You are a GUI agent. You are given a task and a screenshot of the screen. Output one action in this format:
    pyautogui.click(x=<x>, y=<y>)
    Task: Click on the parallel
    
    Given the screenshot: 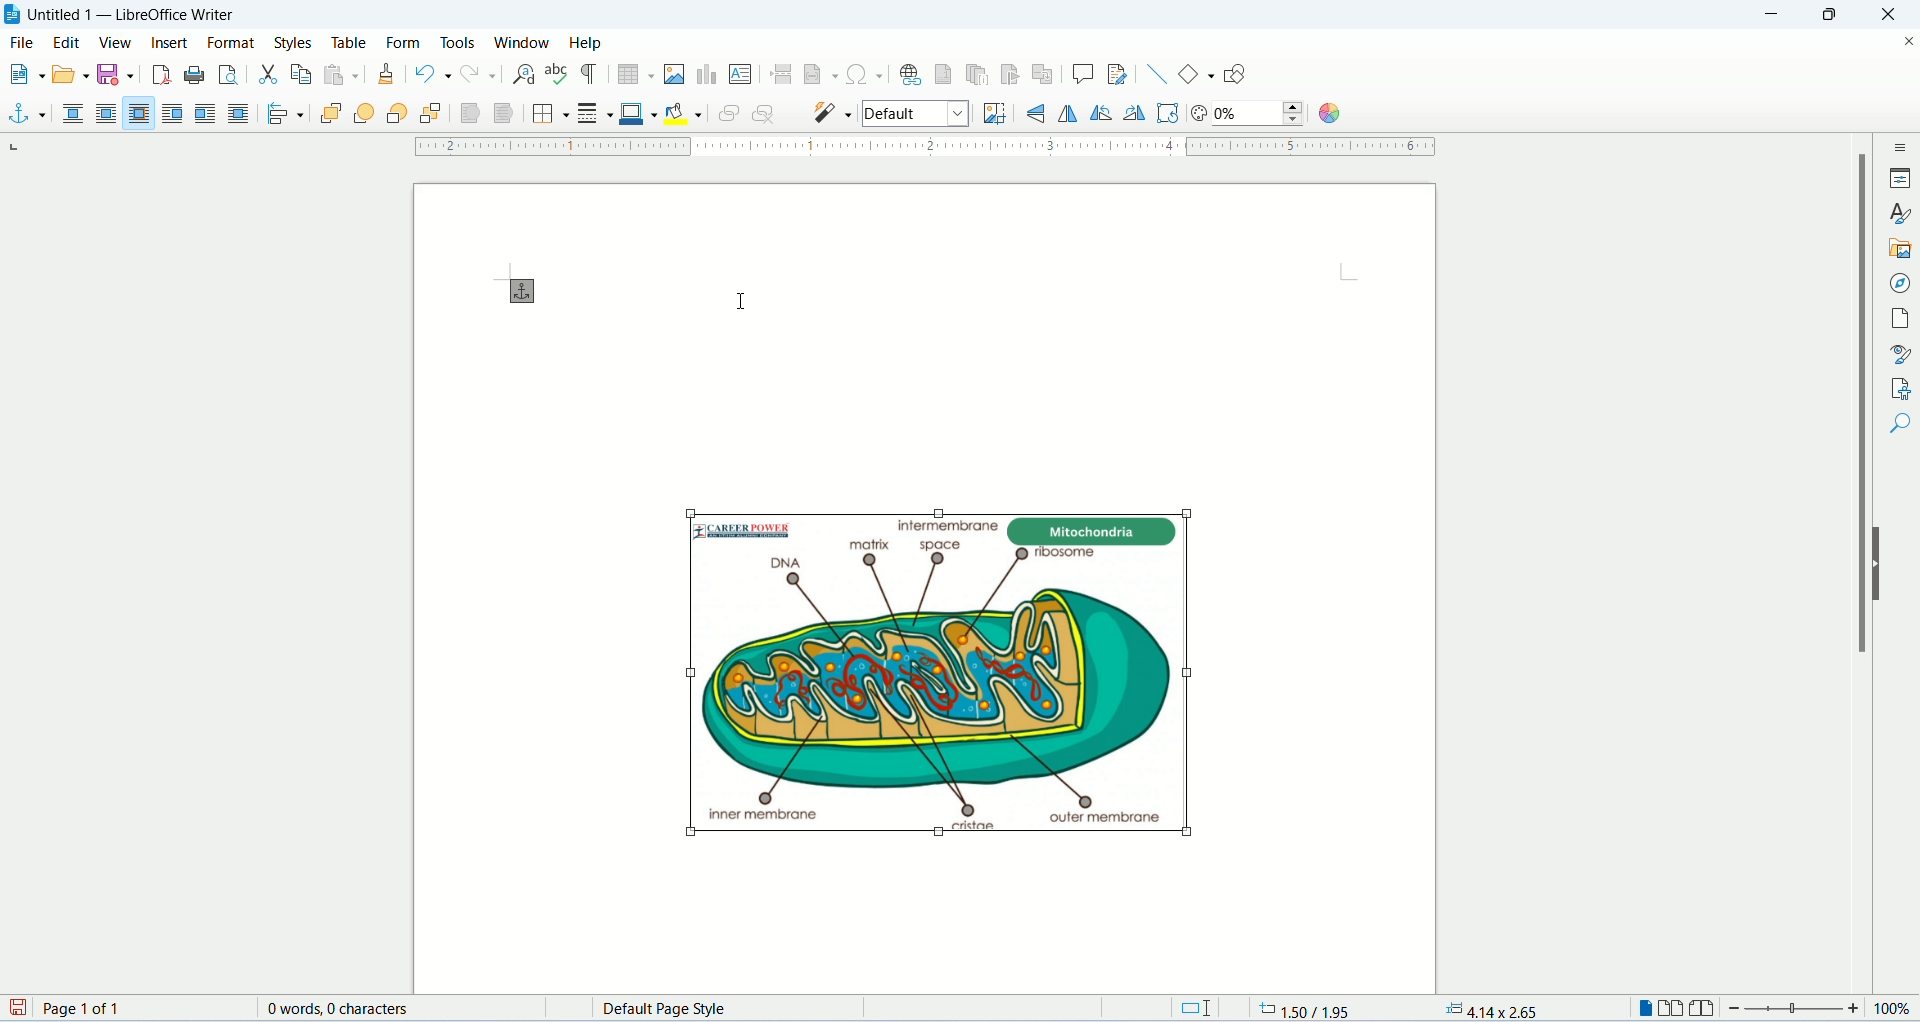 What is the action you would take?
    pyautogui.click(x=110, y=114)
    